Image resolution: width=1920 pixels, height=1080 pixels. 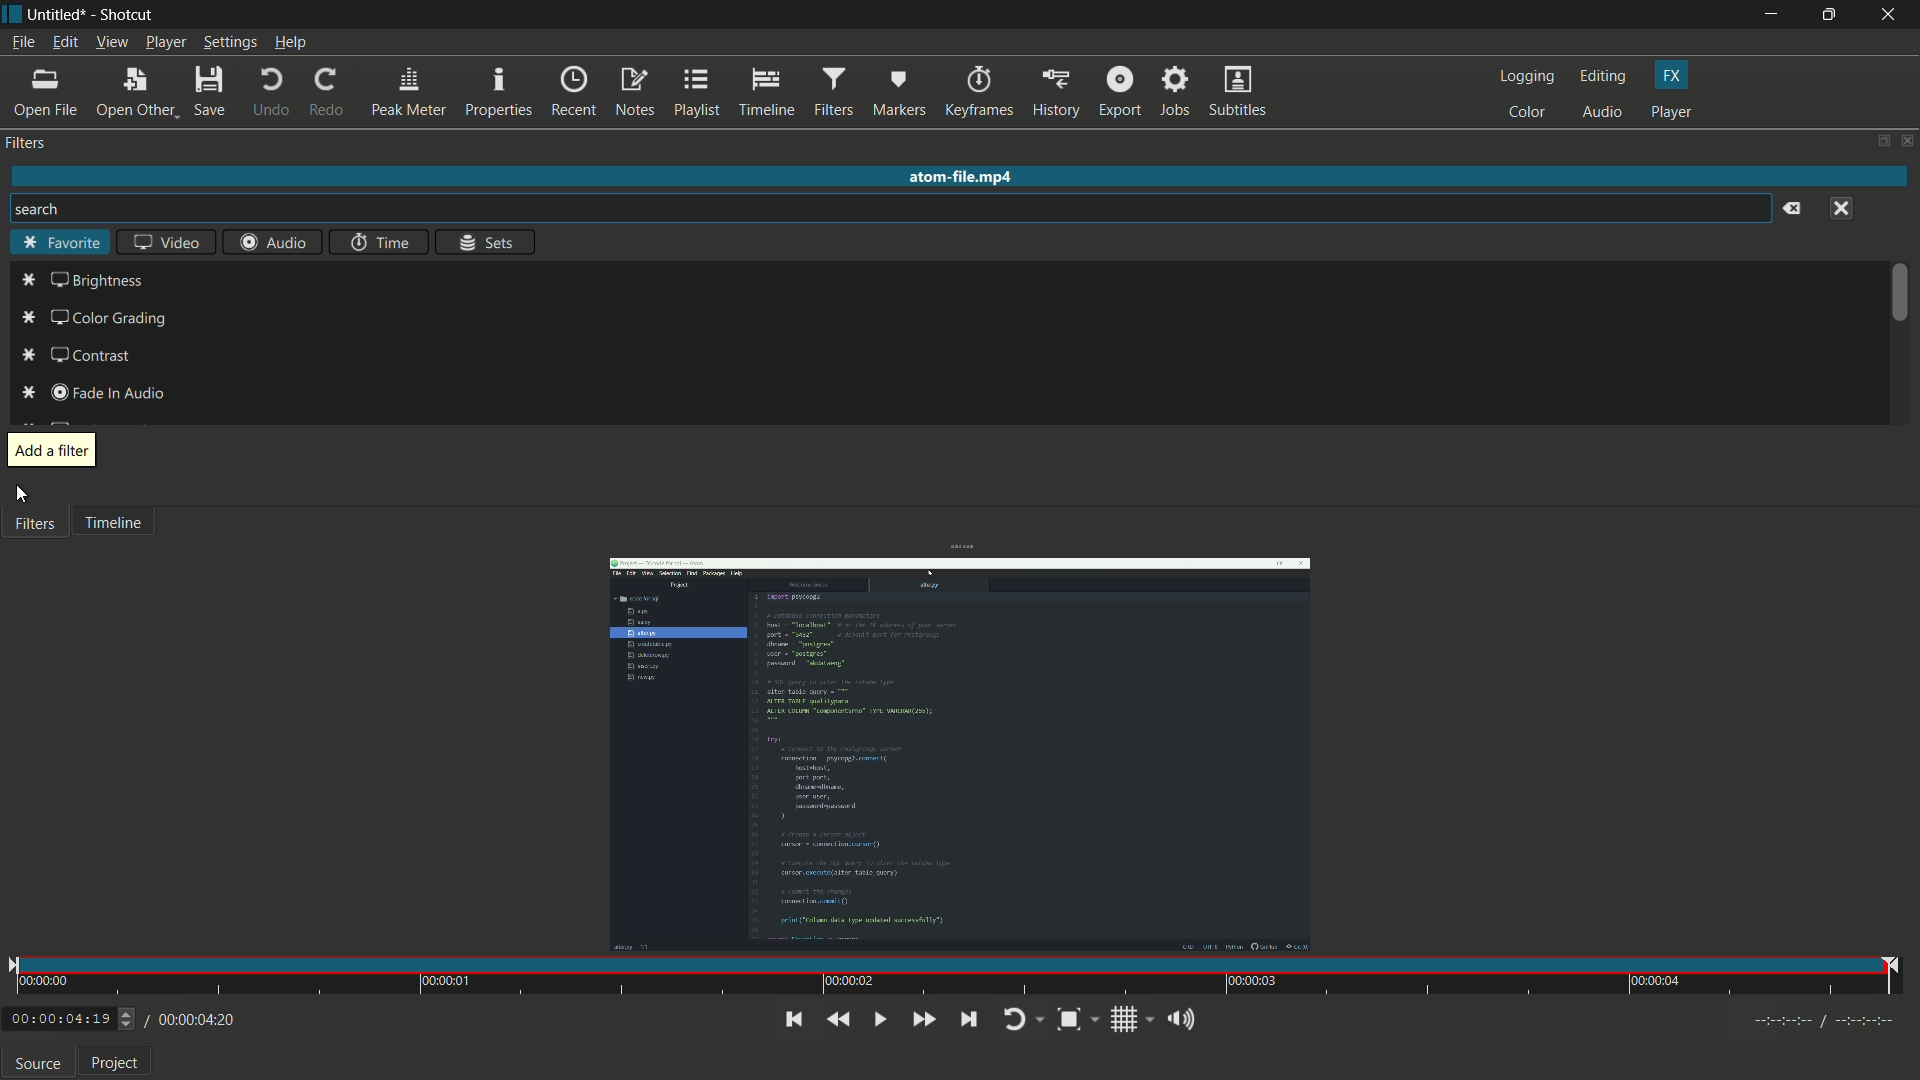 What do you see at coordinates (573, 93) in the screenshot?
I see `recent` at bounding box center [573, 93].